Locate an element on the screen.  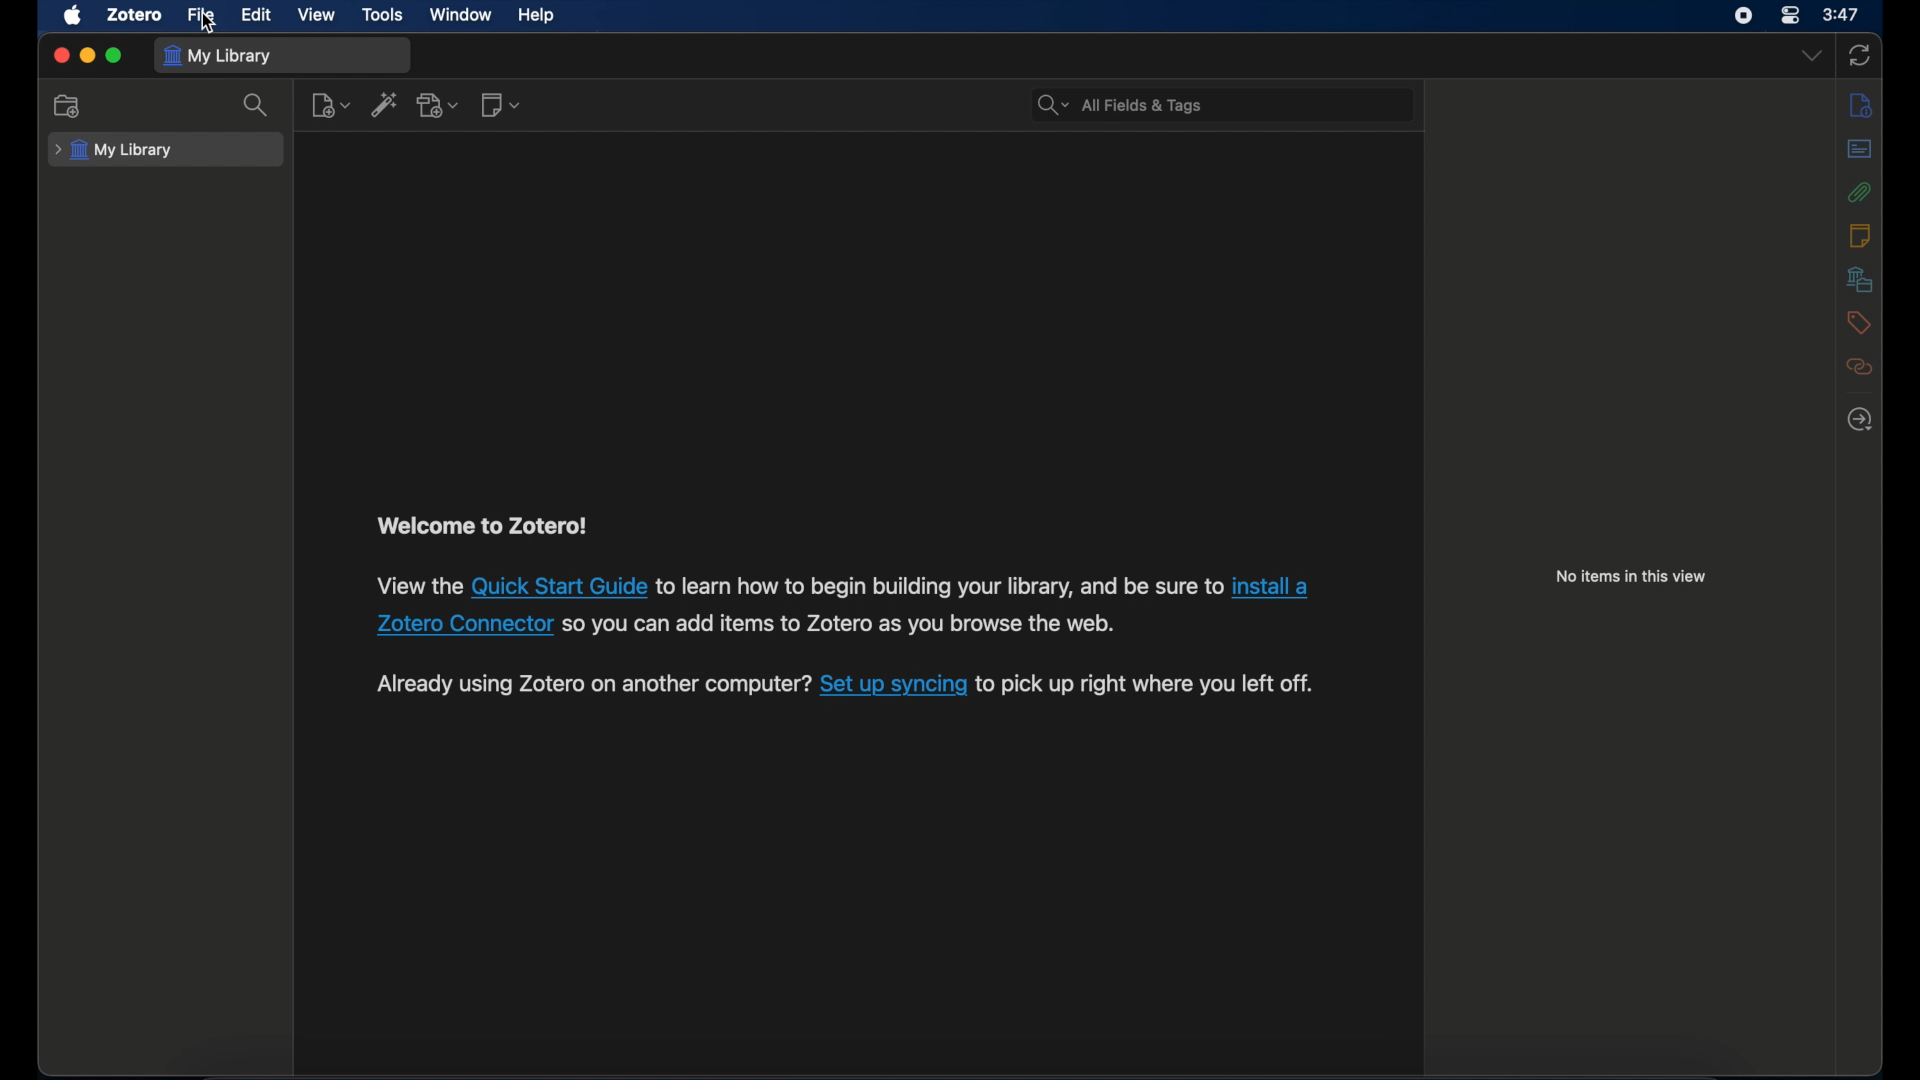
close is located at coordinates (60, 56).